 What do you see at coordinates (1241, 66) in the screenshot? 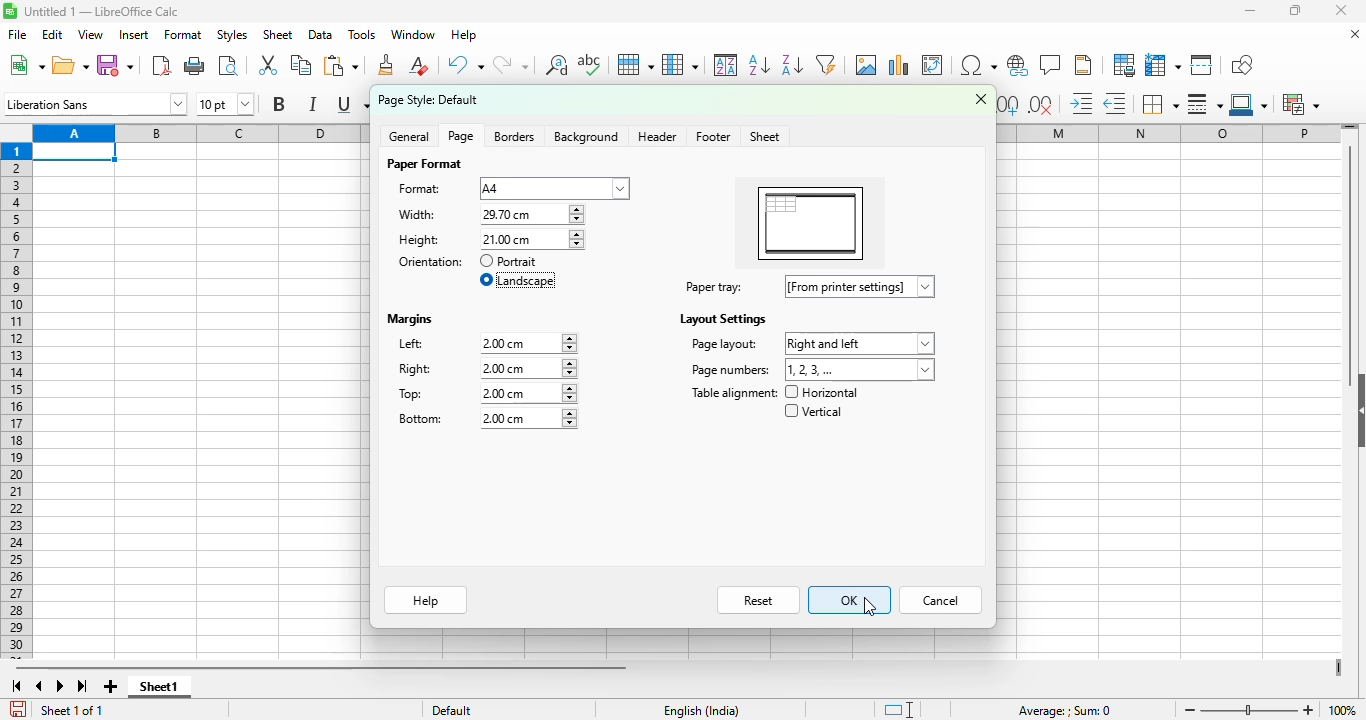
I see `show draw functions` at bounding box center [1241, 66].